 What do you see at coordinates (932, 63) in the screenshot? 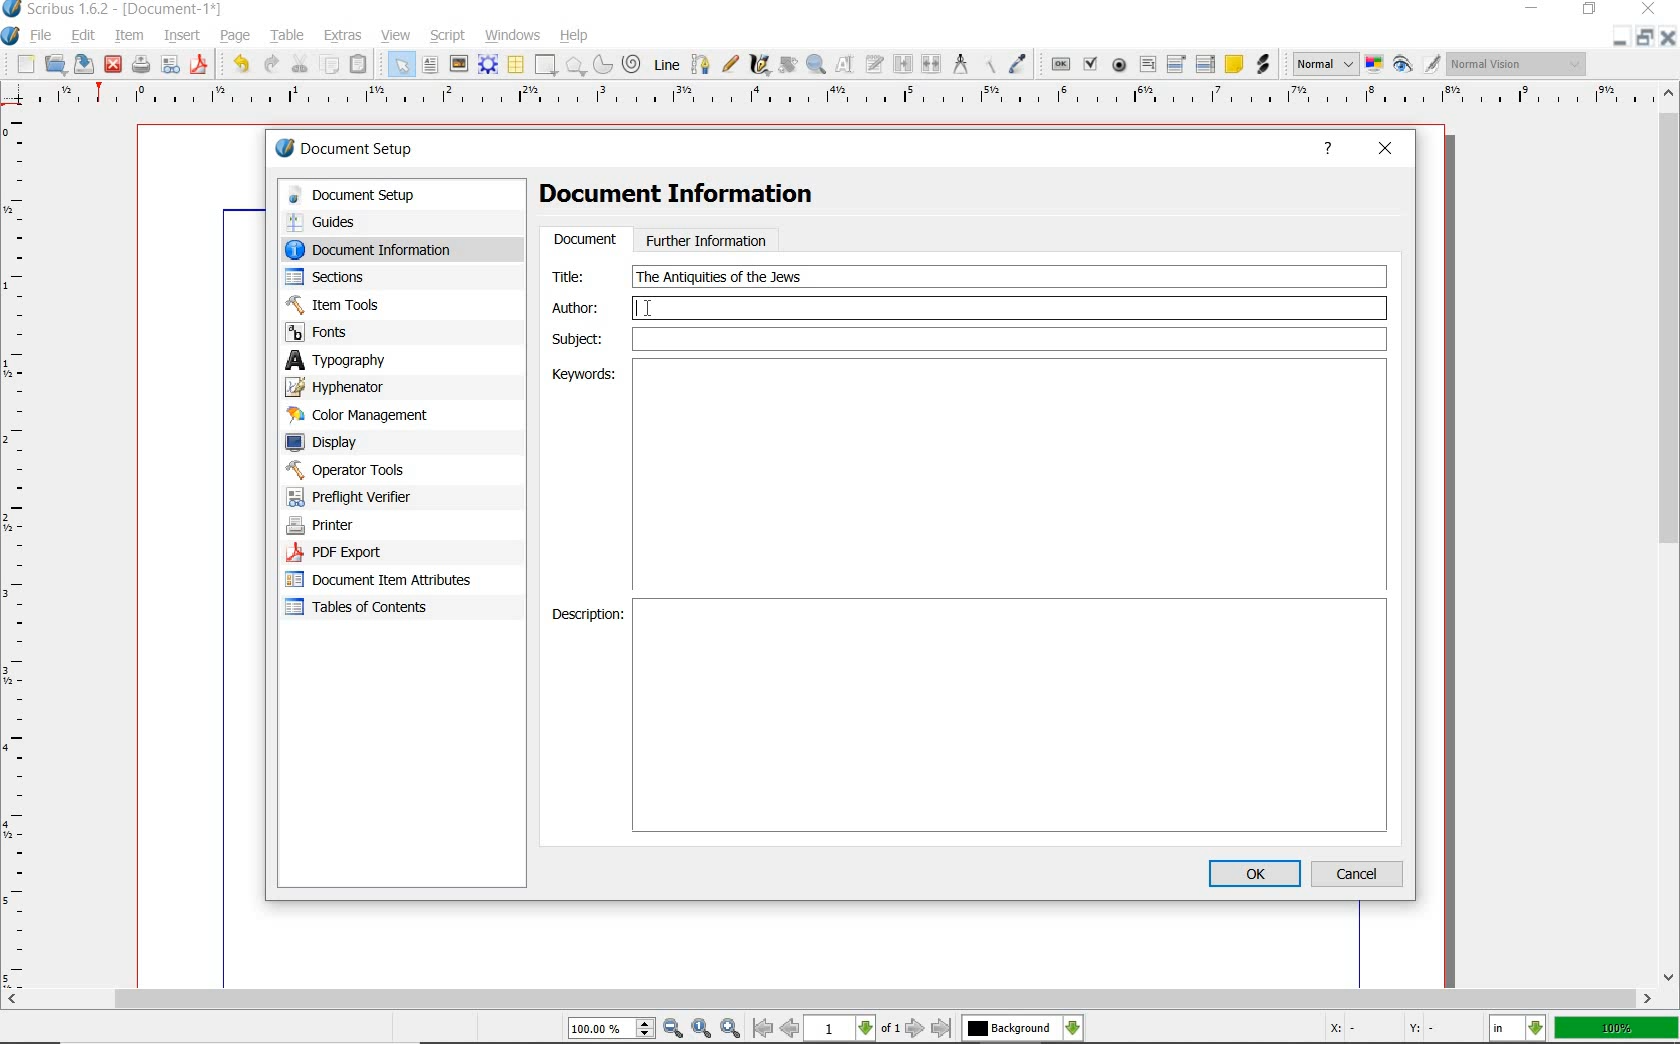
I see `unlink text frames` at bounding box center [932, 63].